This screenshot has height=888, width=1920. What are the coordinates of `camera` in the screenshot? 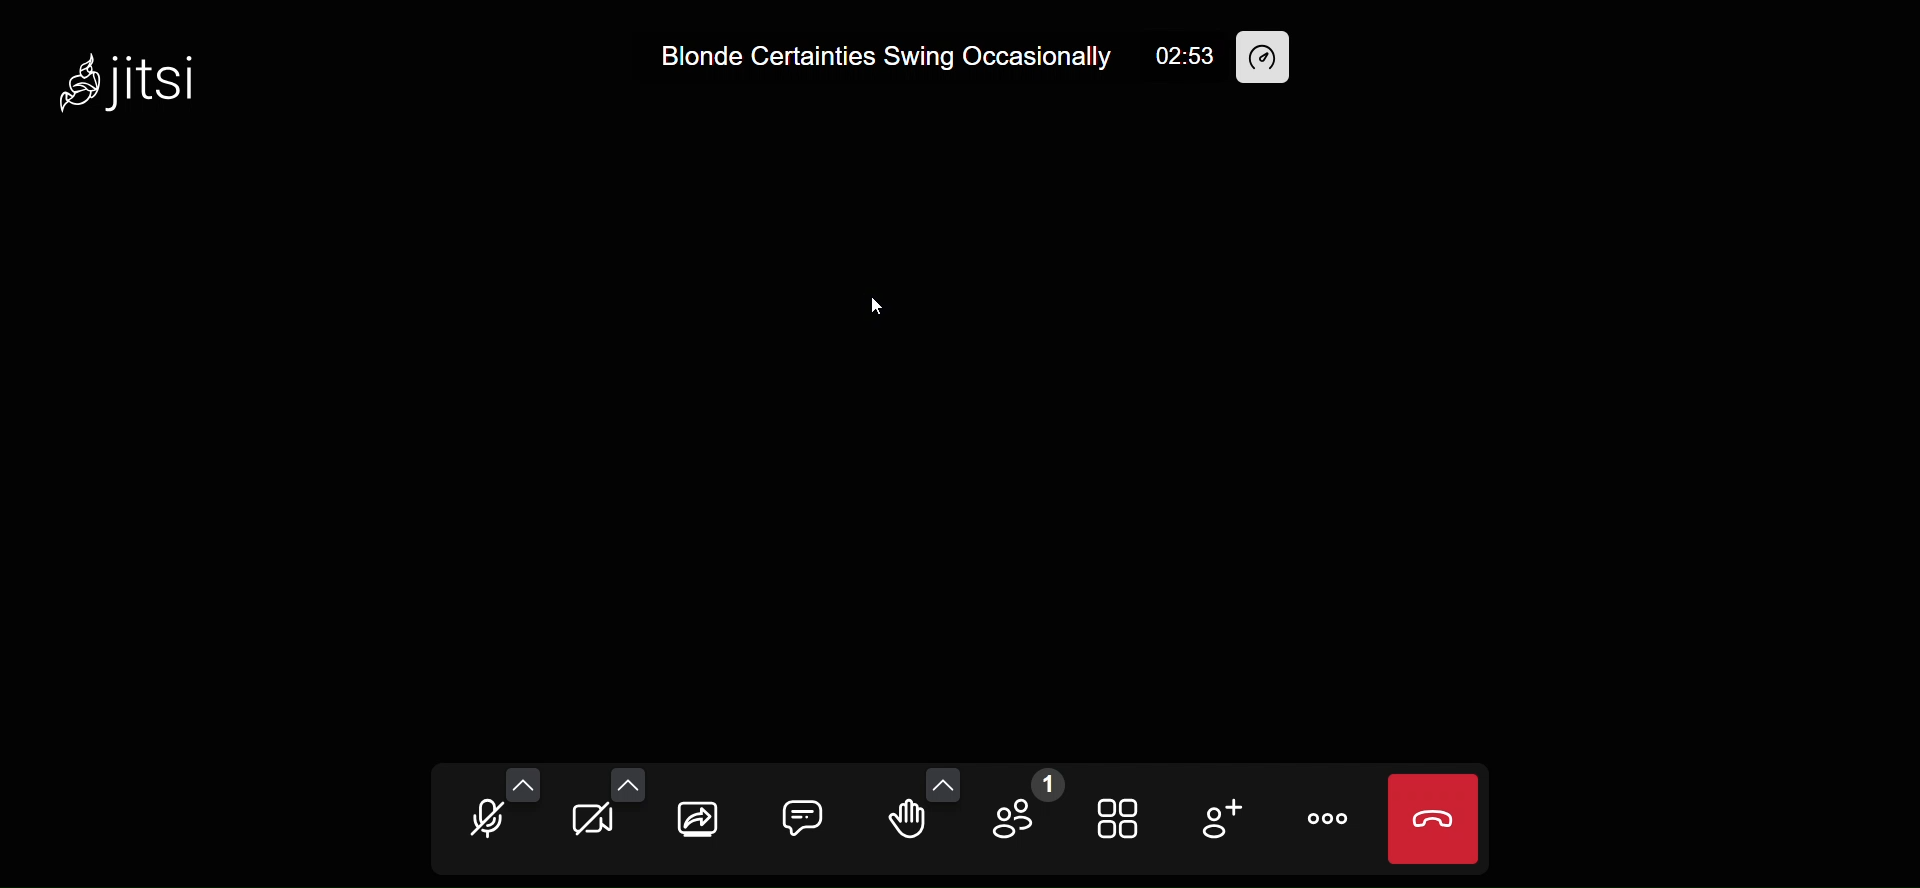 It's located at (600, 823).